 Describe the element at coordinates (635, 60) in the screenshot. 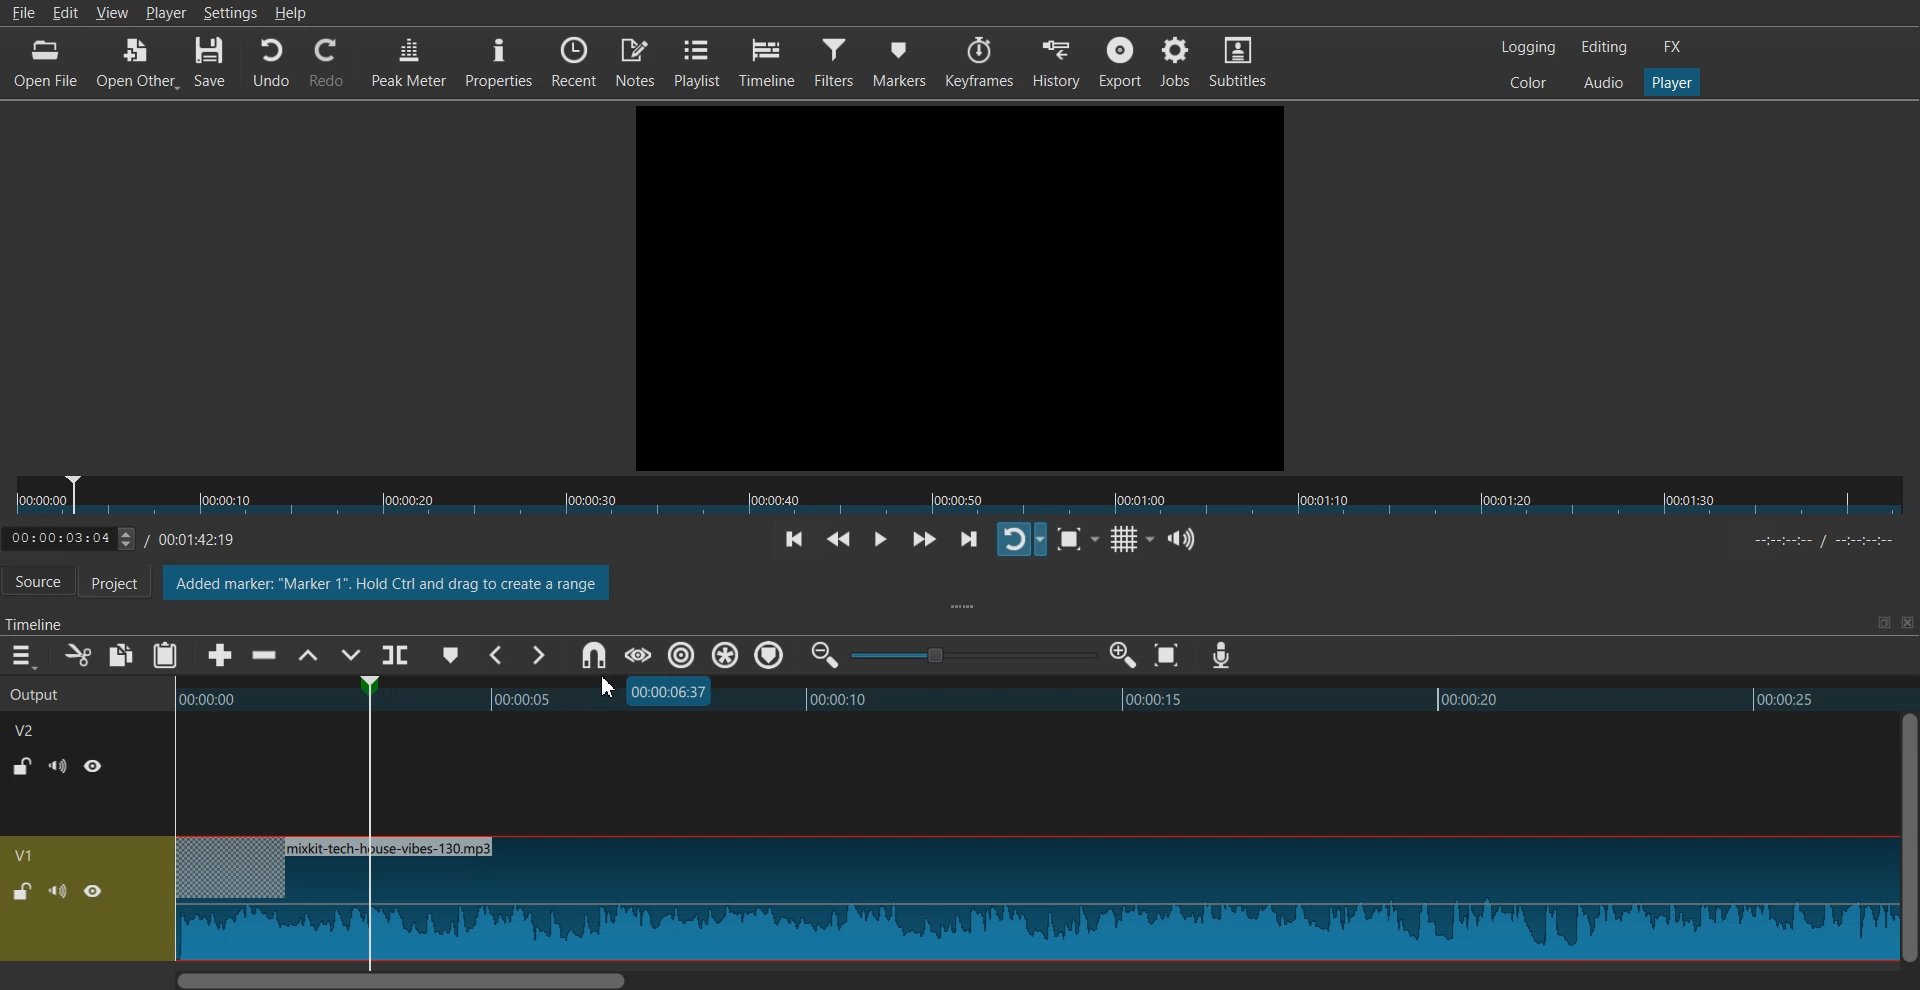

I see `Notes` at that location.